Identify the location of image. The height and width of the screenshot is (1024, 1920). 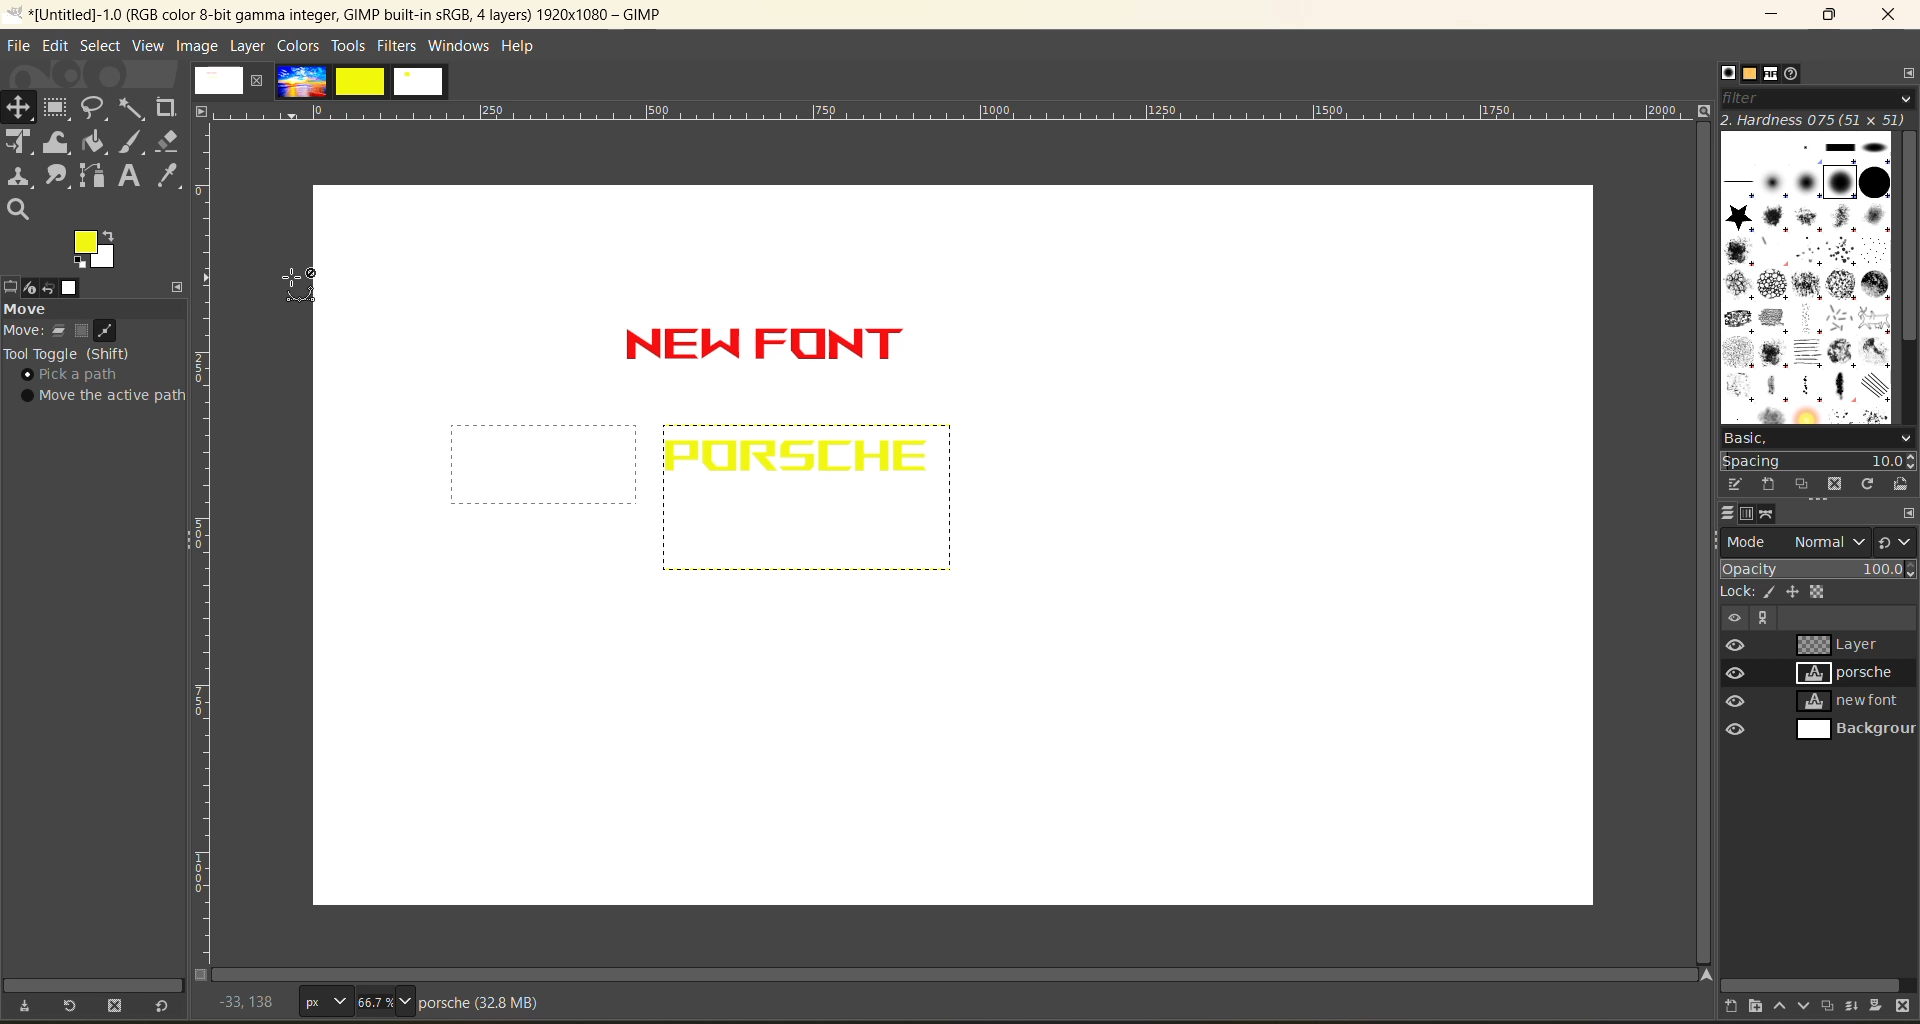
(197, 47).